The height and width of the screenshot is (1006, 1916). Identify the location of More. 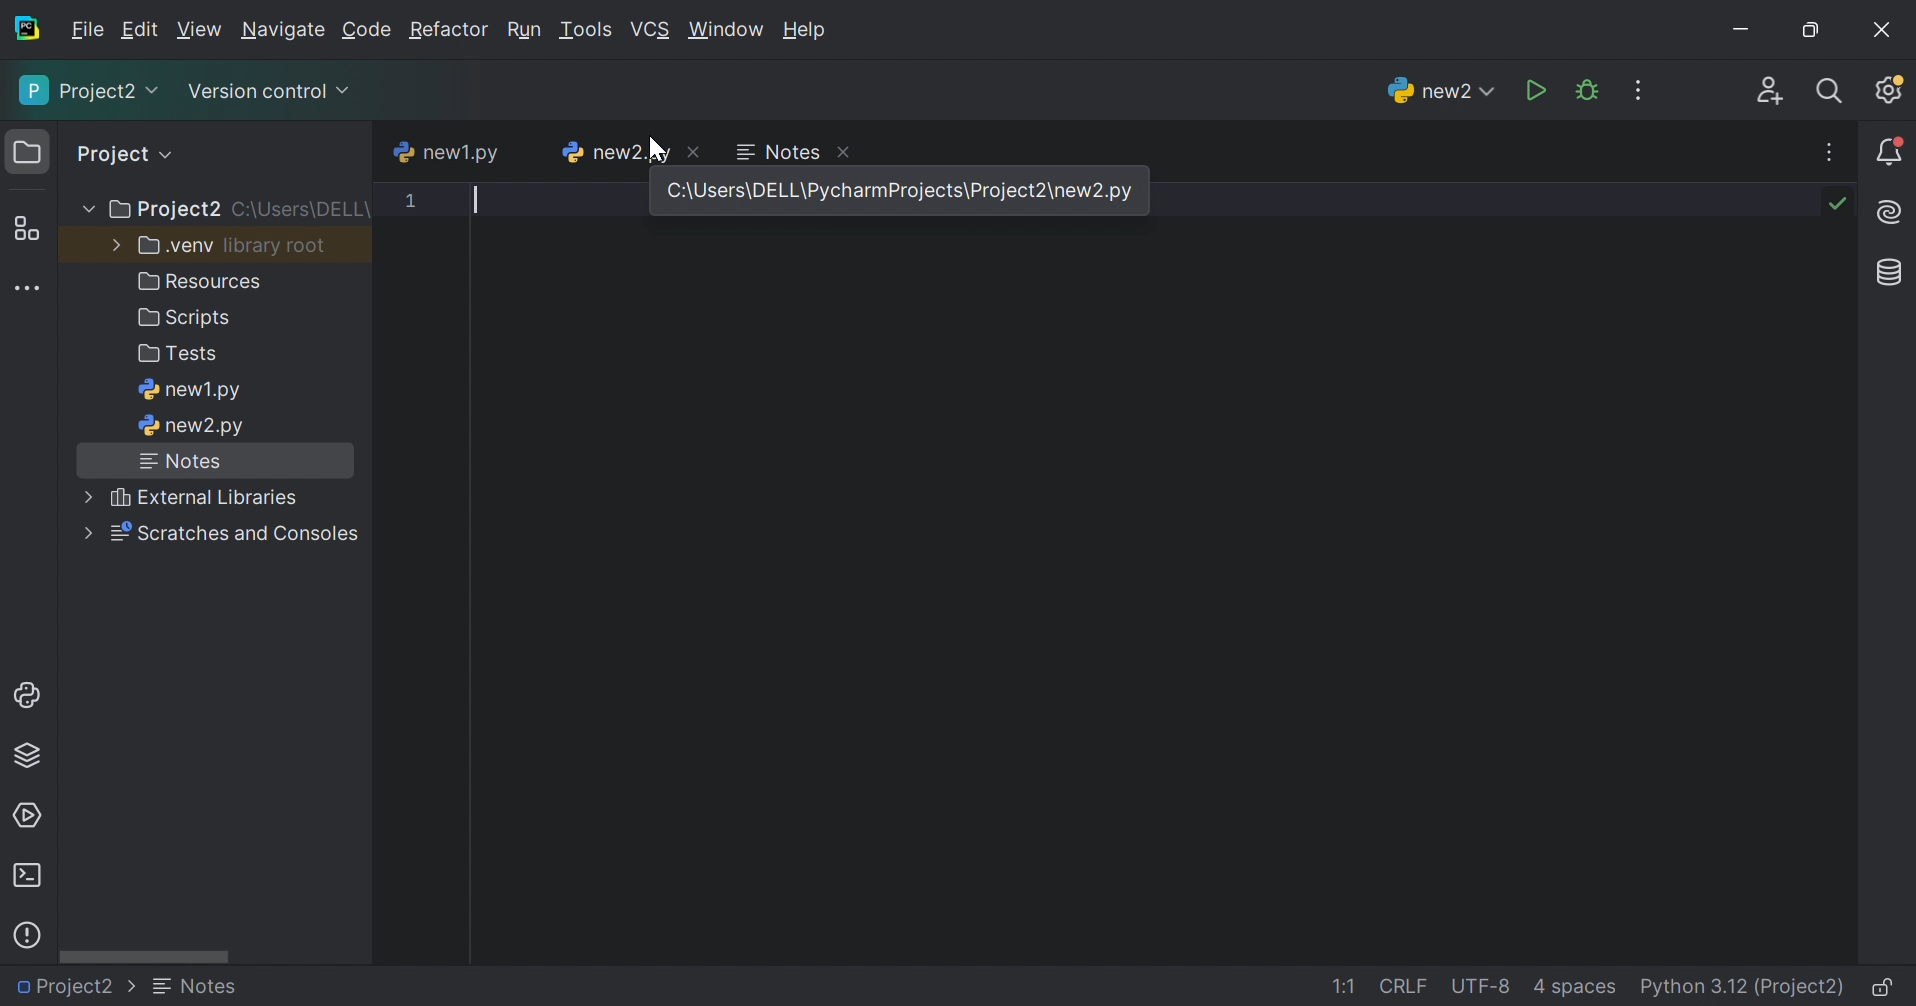
(112, 246).